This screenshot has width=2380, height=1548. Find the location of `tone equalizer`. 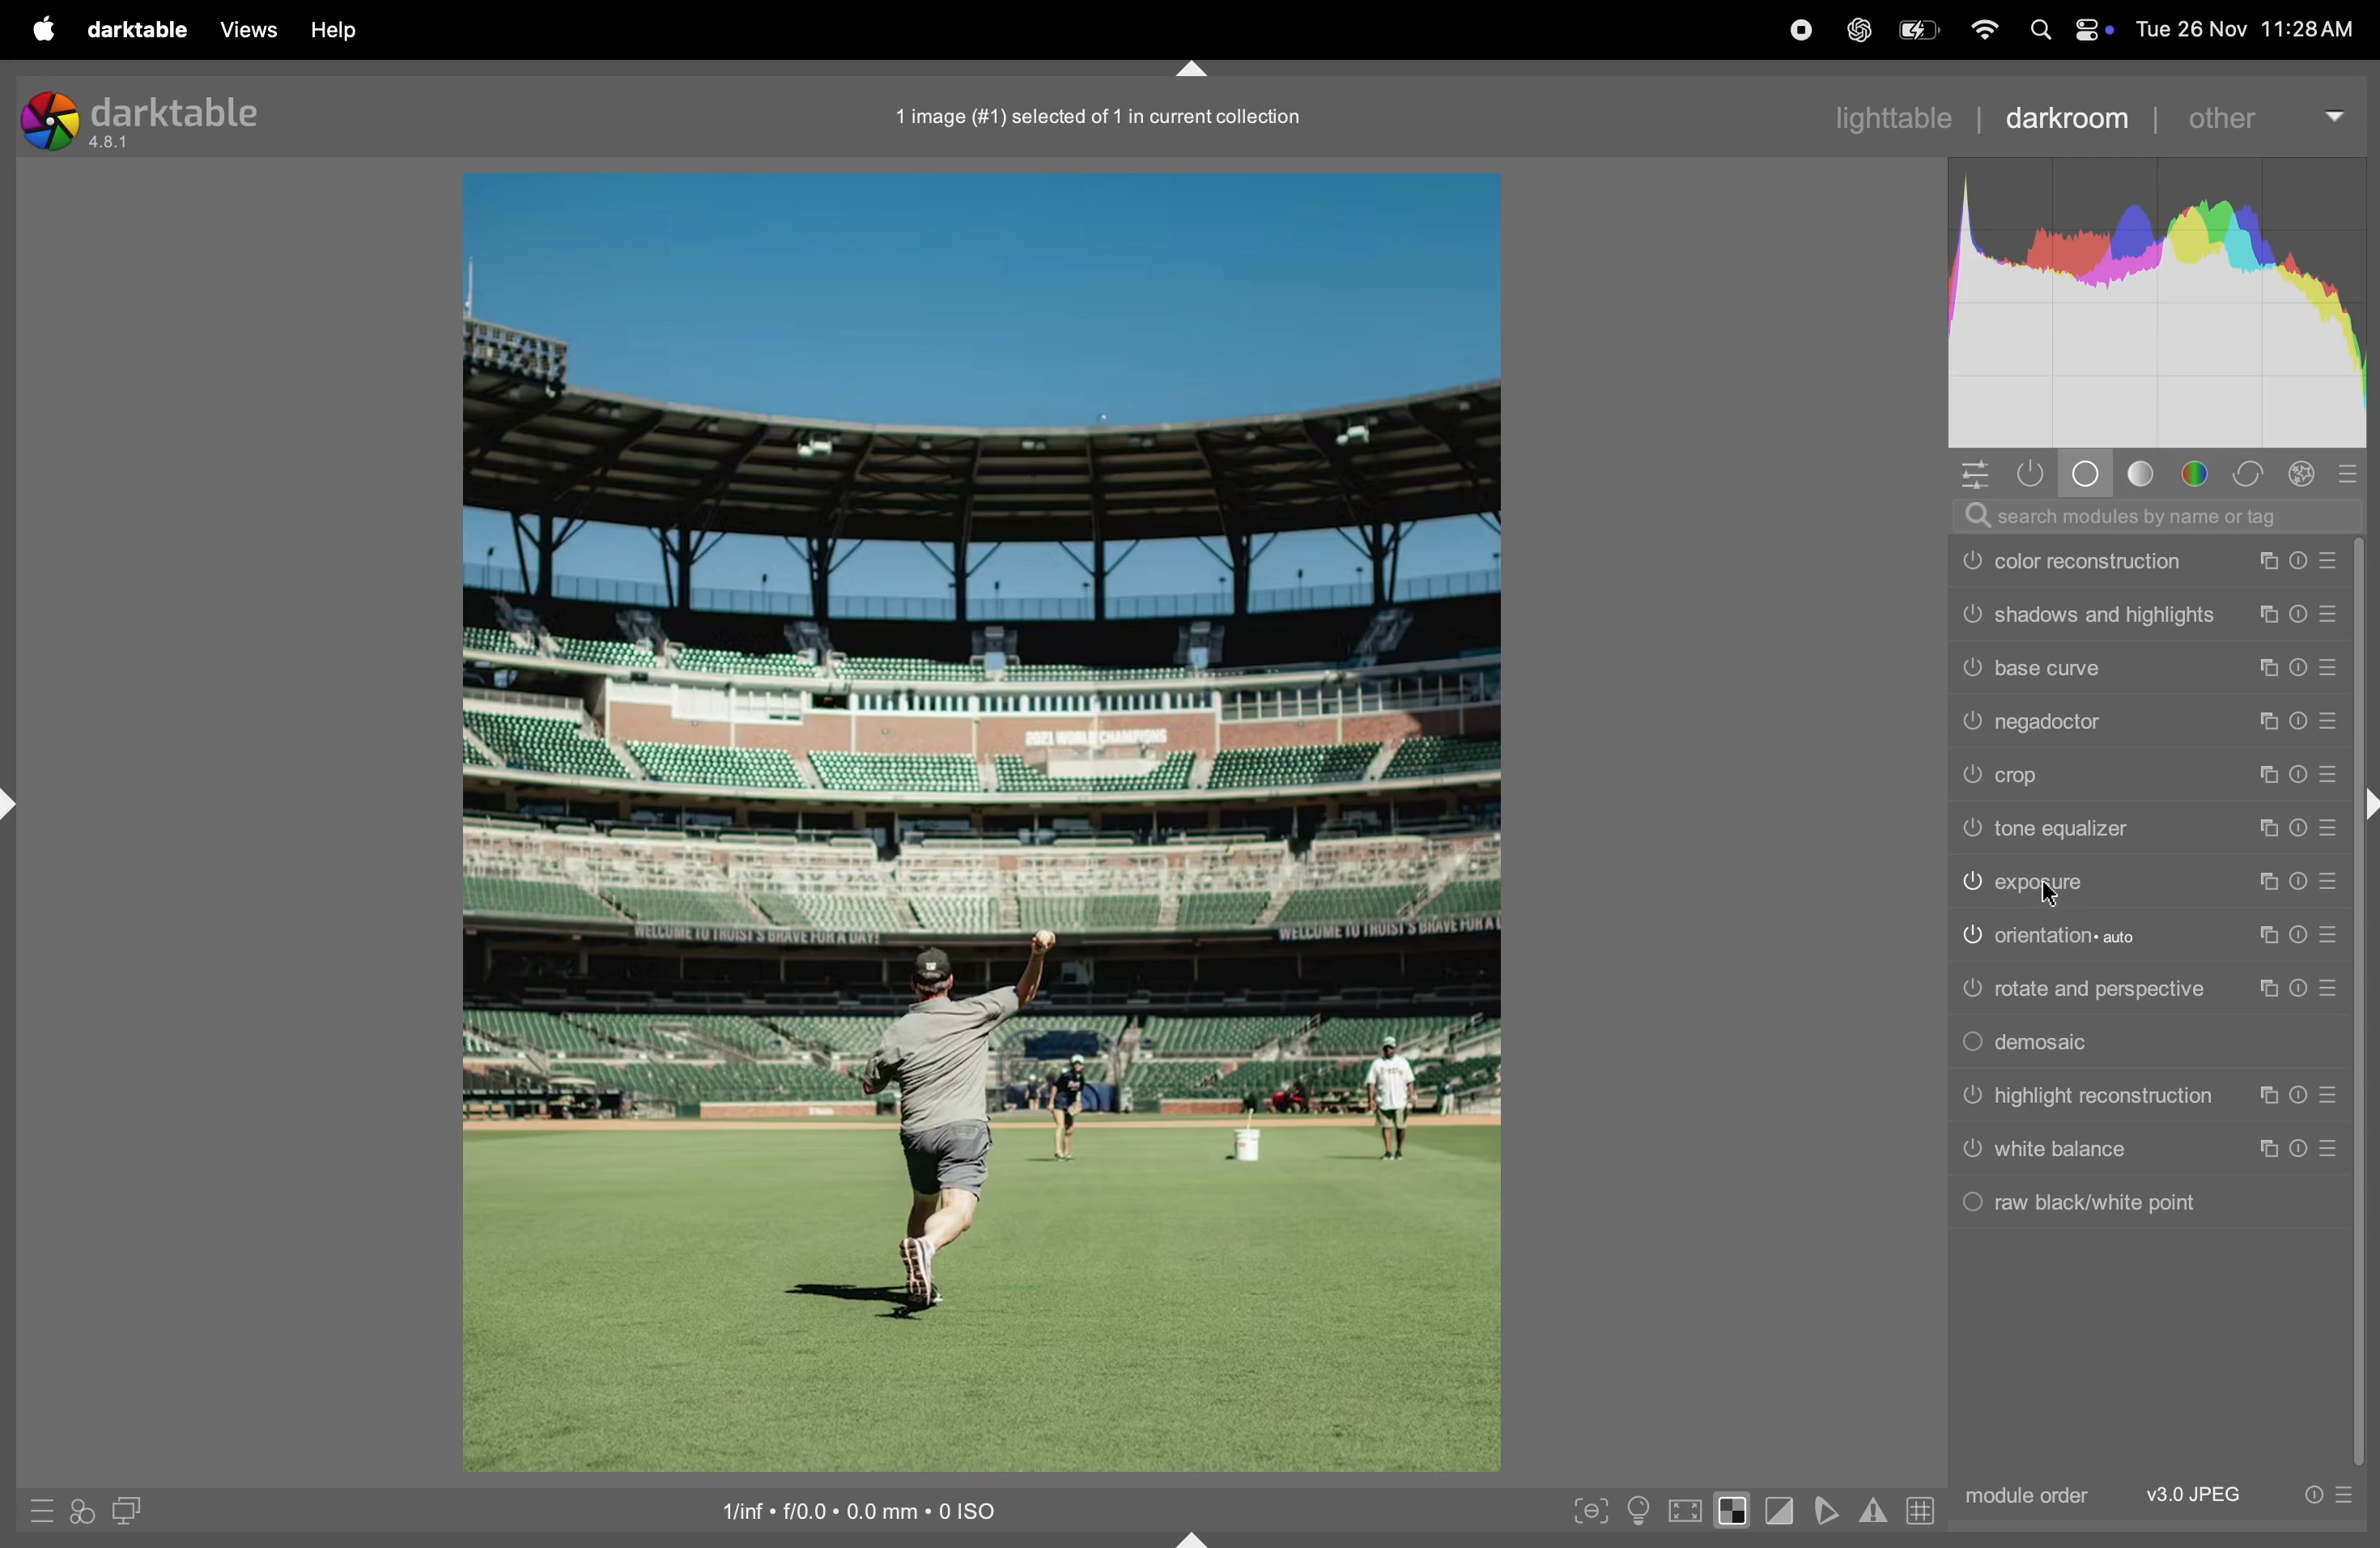

tone equalizer is located at coordinates (2064, 829).